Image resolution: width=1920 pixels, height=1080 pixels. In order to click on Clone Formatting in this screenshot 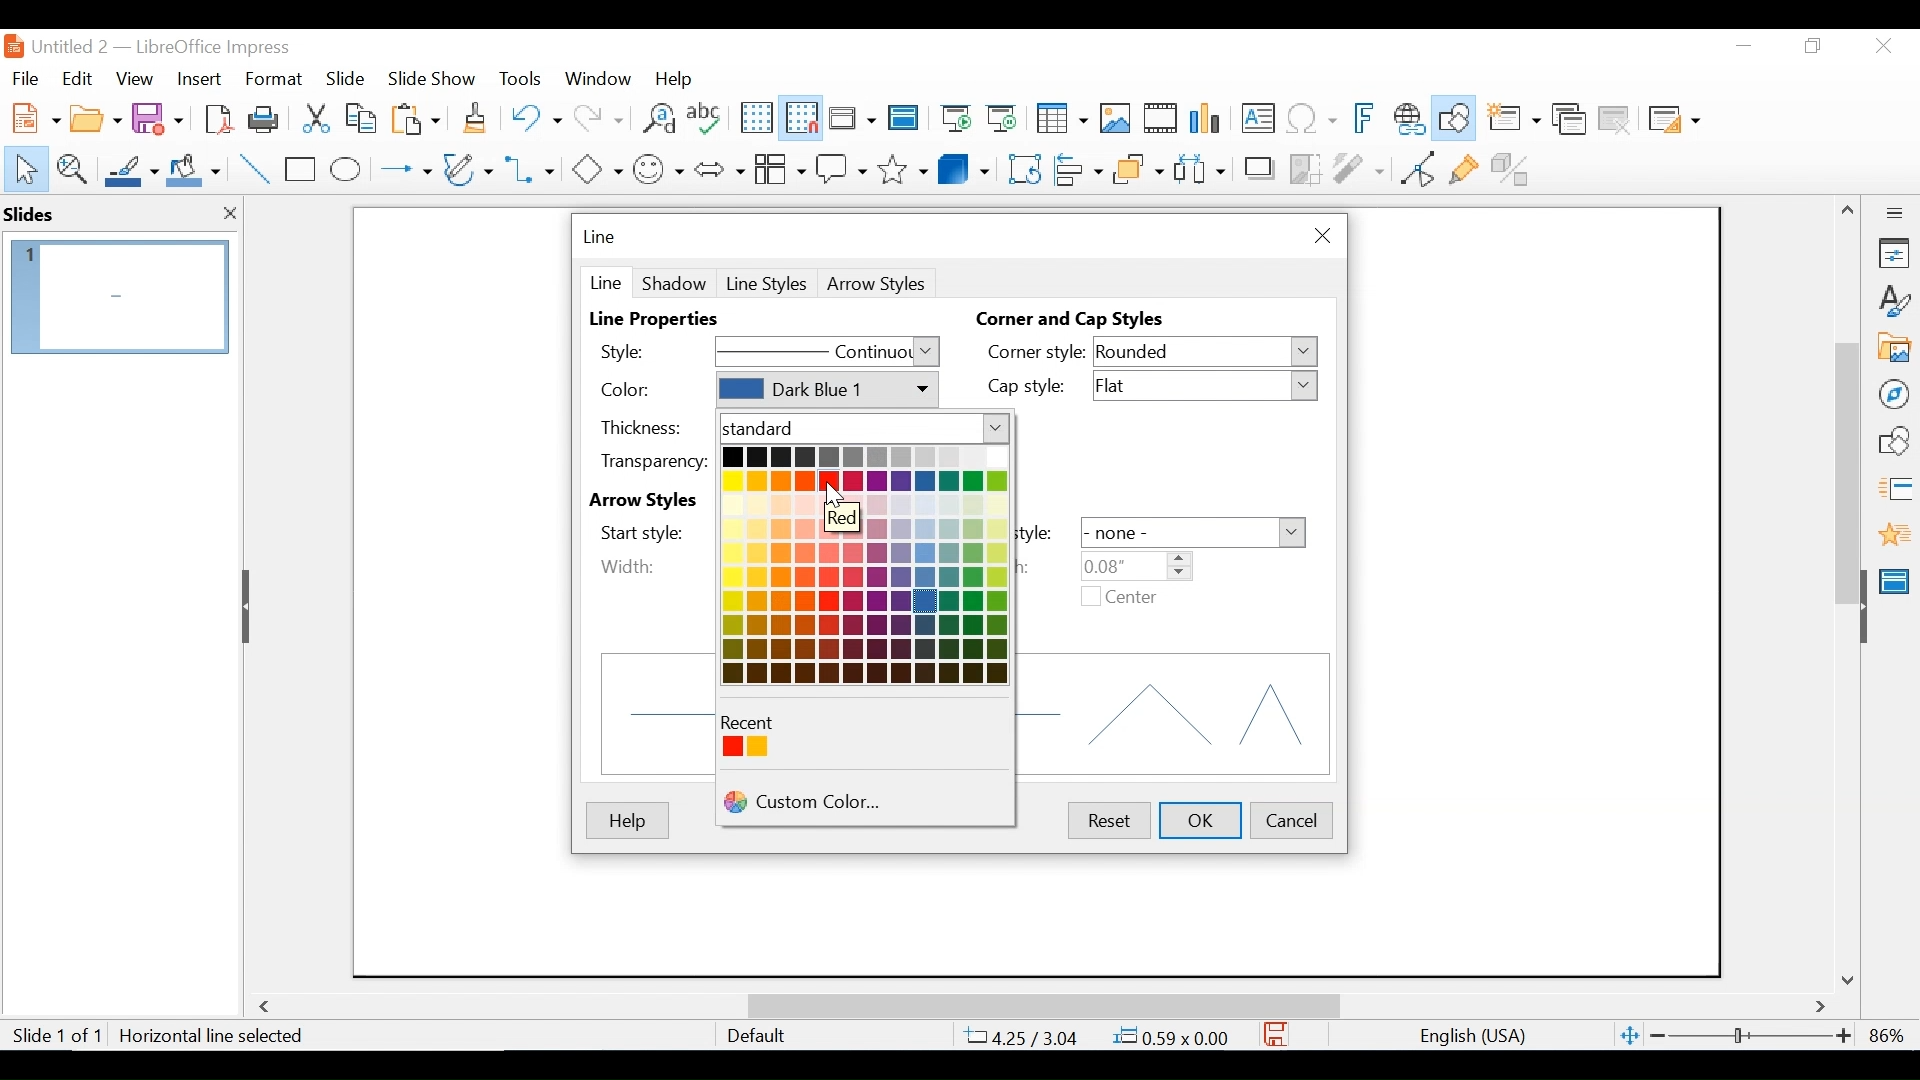, I will do `click(477, 117)`.